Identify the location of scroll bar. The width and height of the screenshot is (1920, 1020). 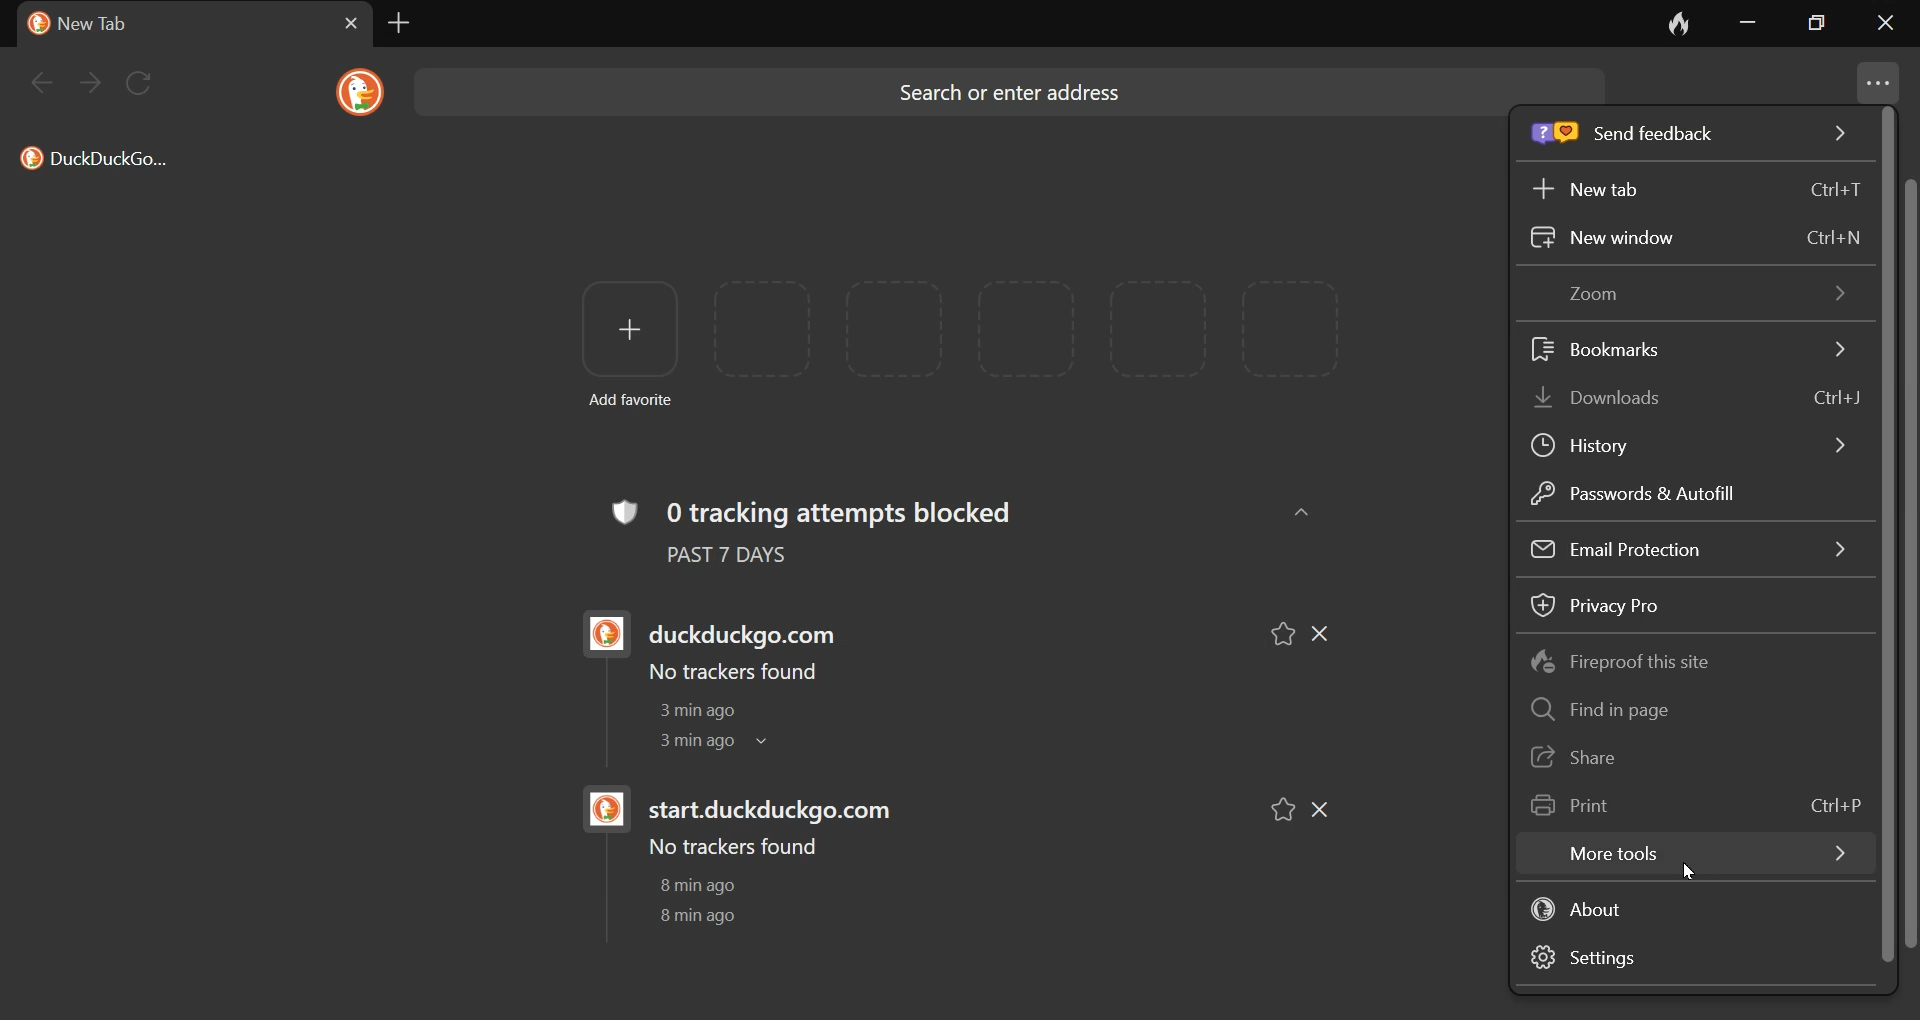
(1891, 536).